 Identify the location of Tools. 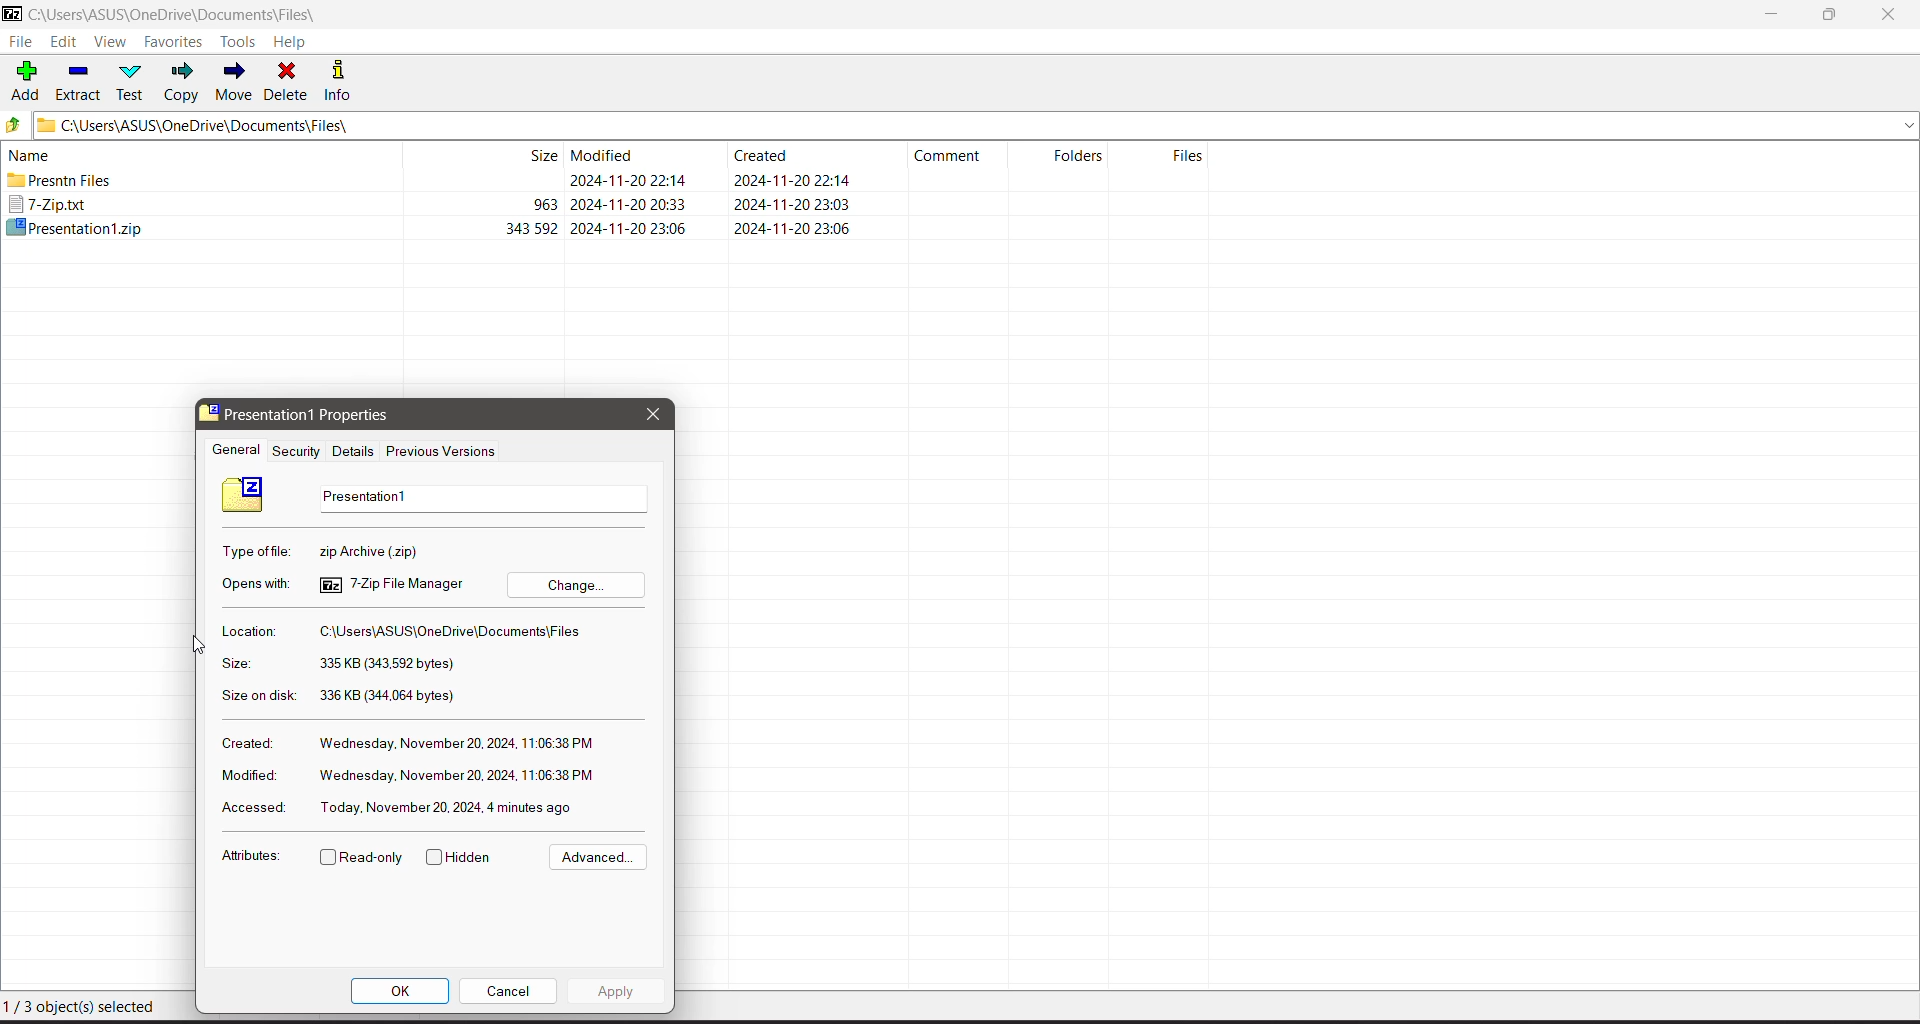
(241, 41).